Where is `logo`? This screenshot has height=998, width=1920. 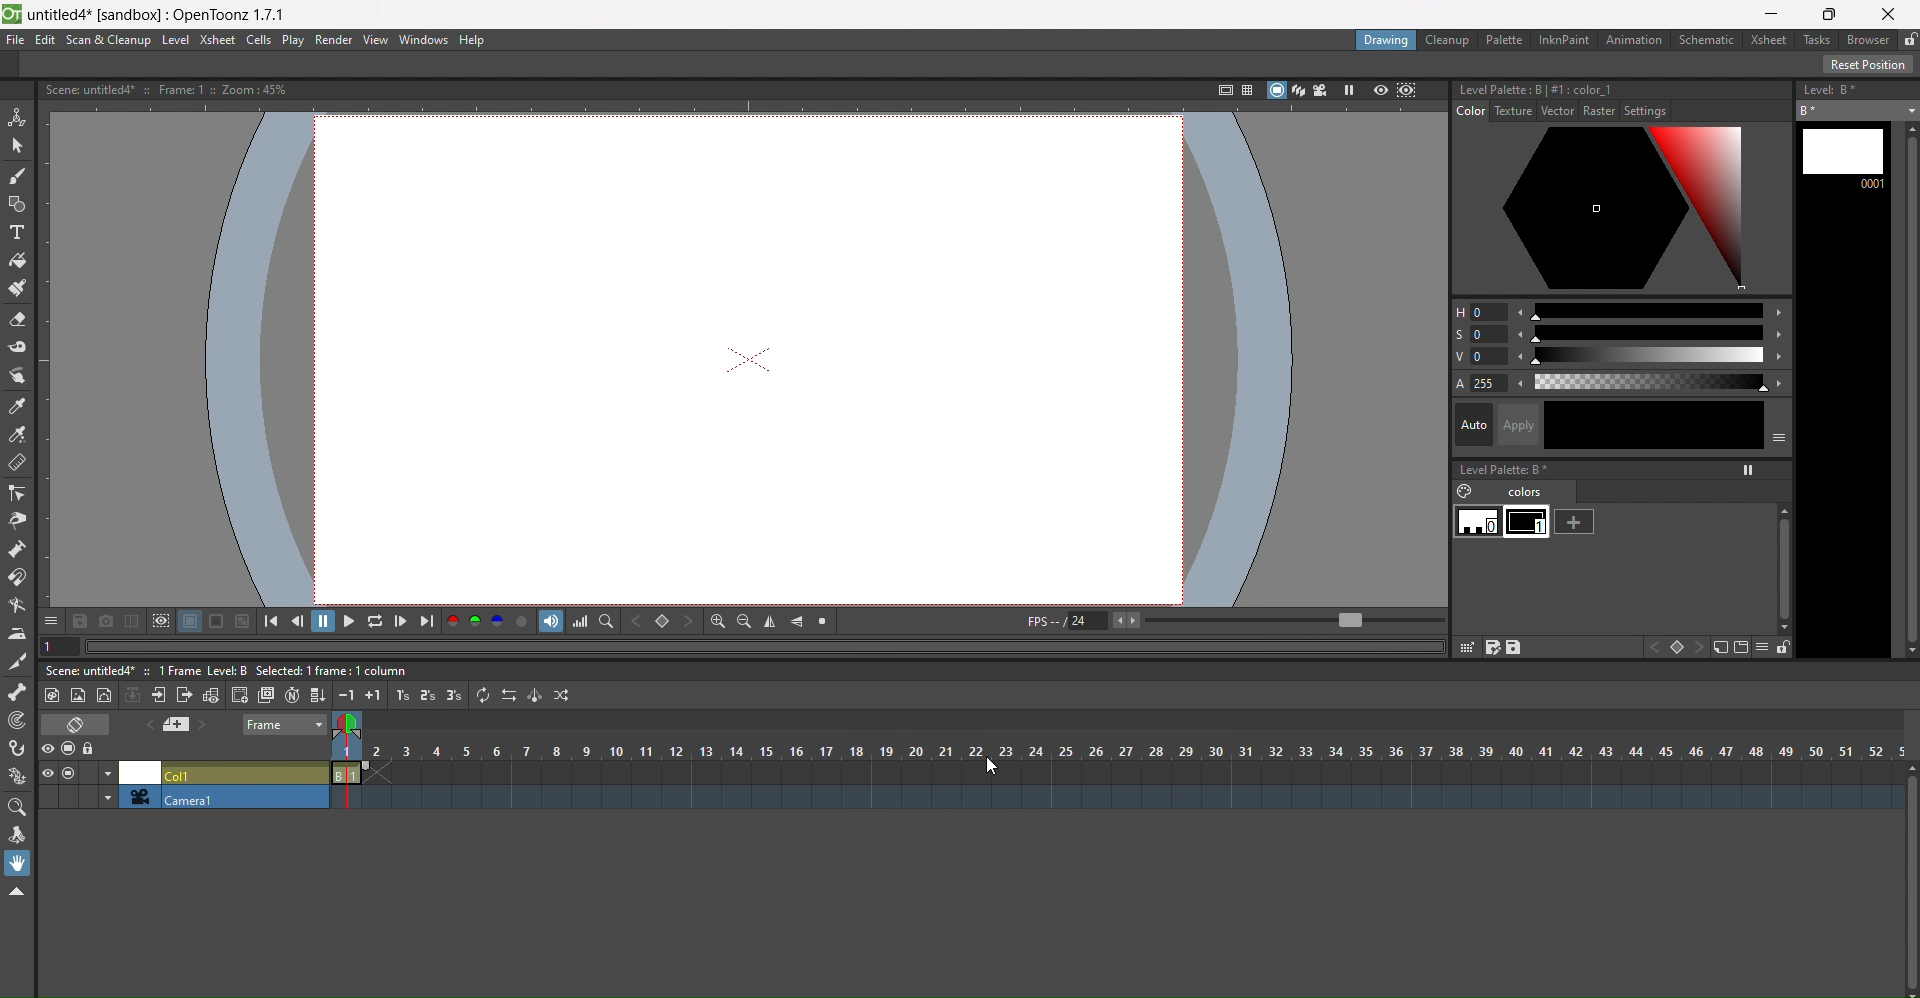
logo is located at coordinates (12, 15).